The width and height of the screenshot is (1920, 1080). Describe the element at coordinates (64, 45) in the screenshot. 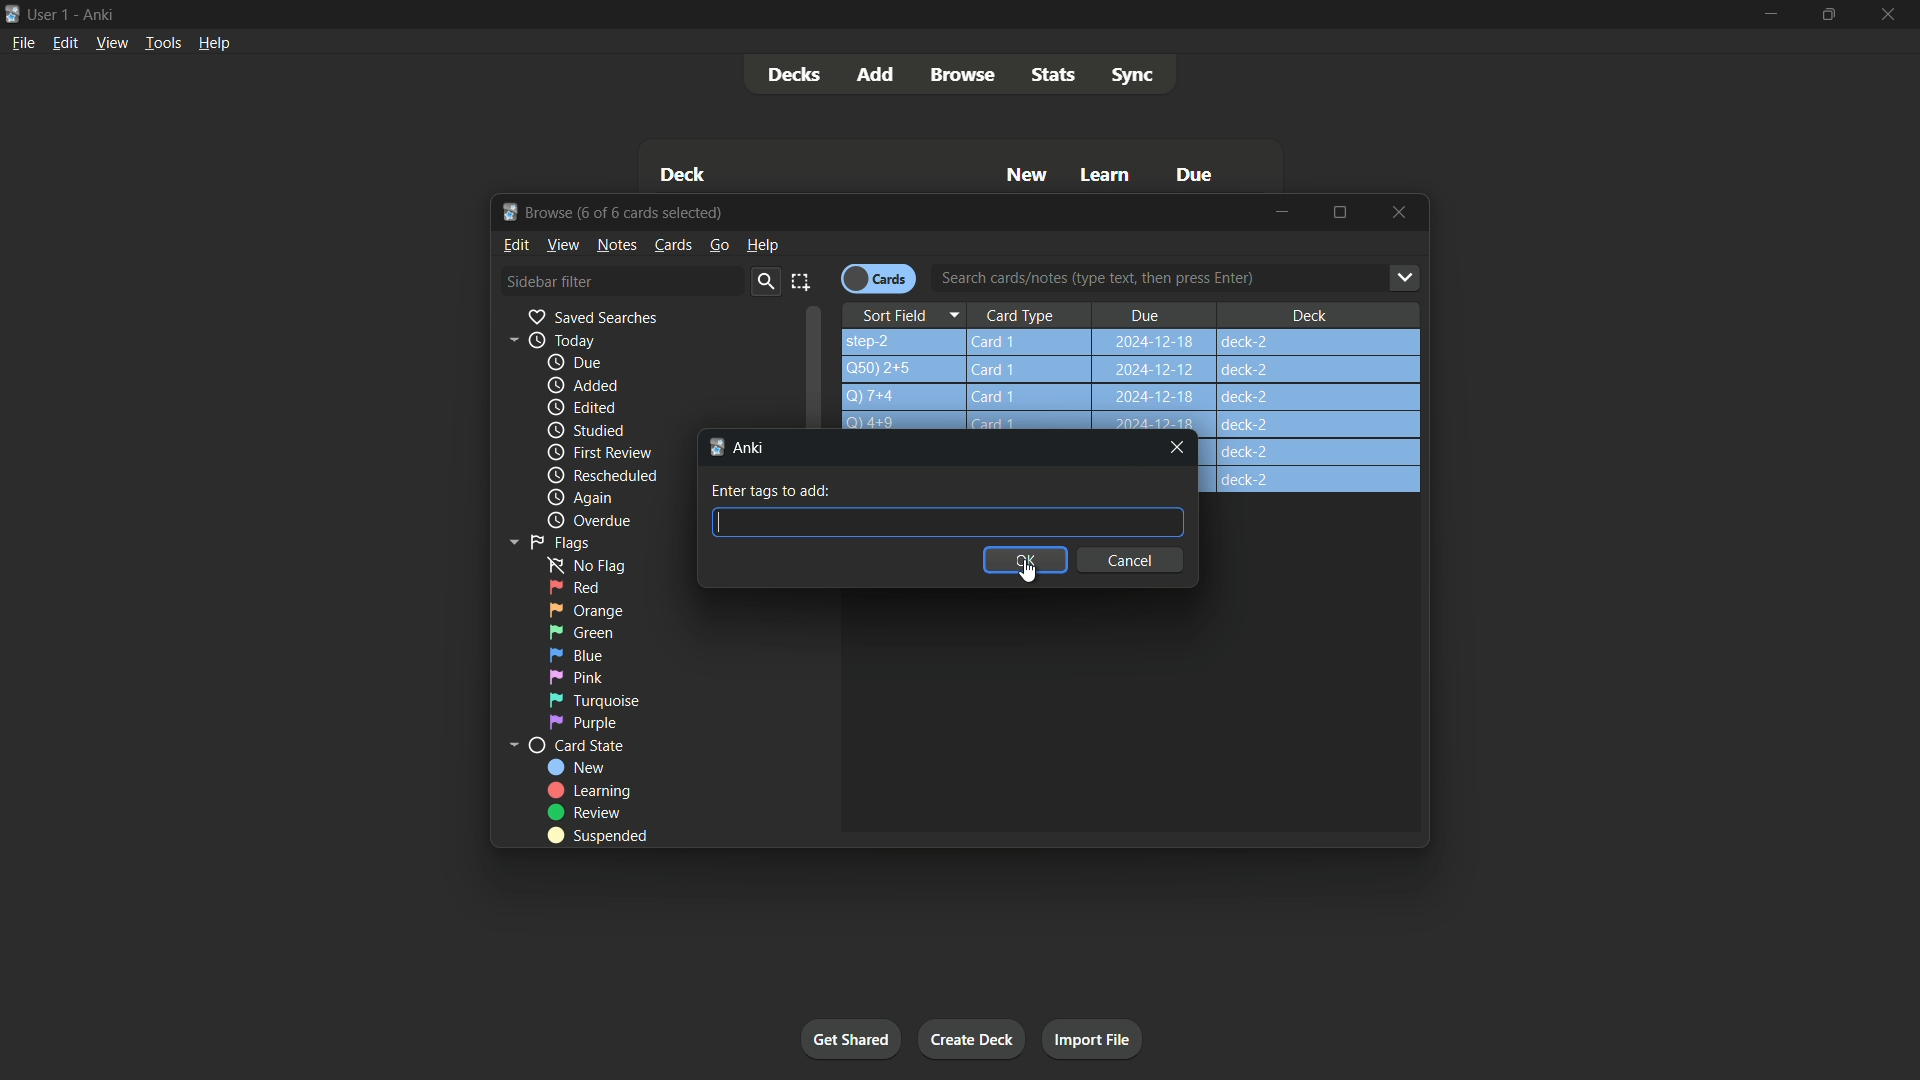

I see `Edit menu` at that location.